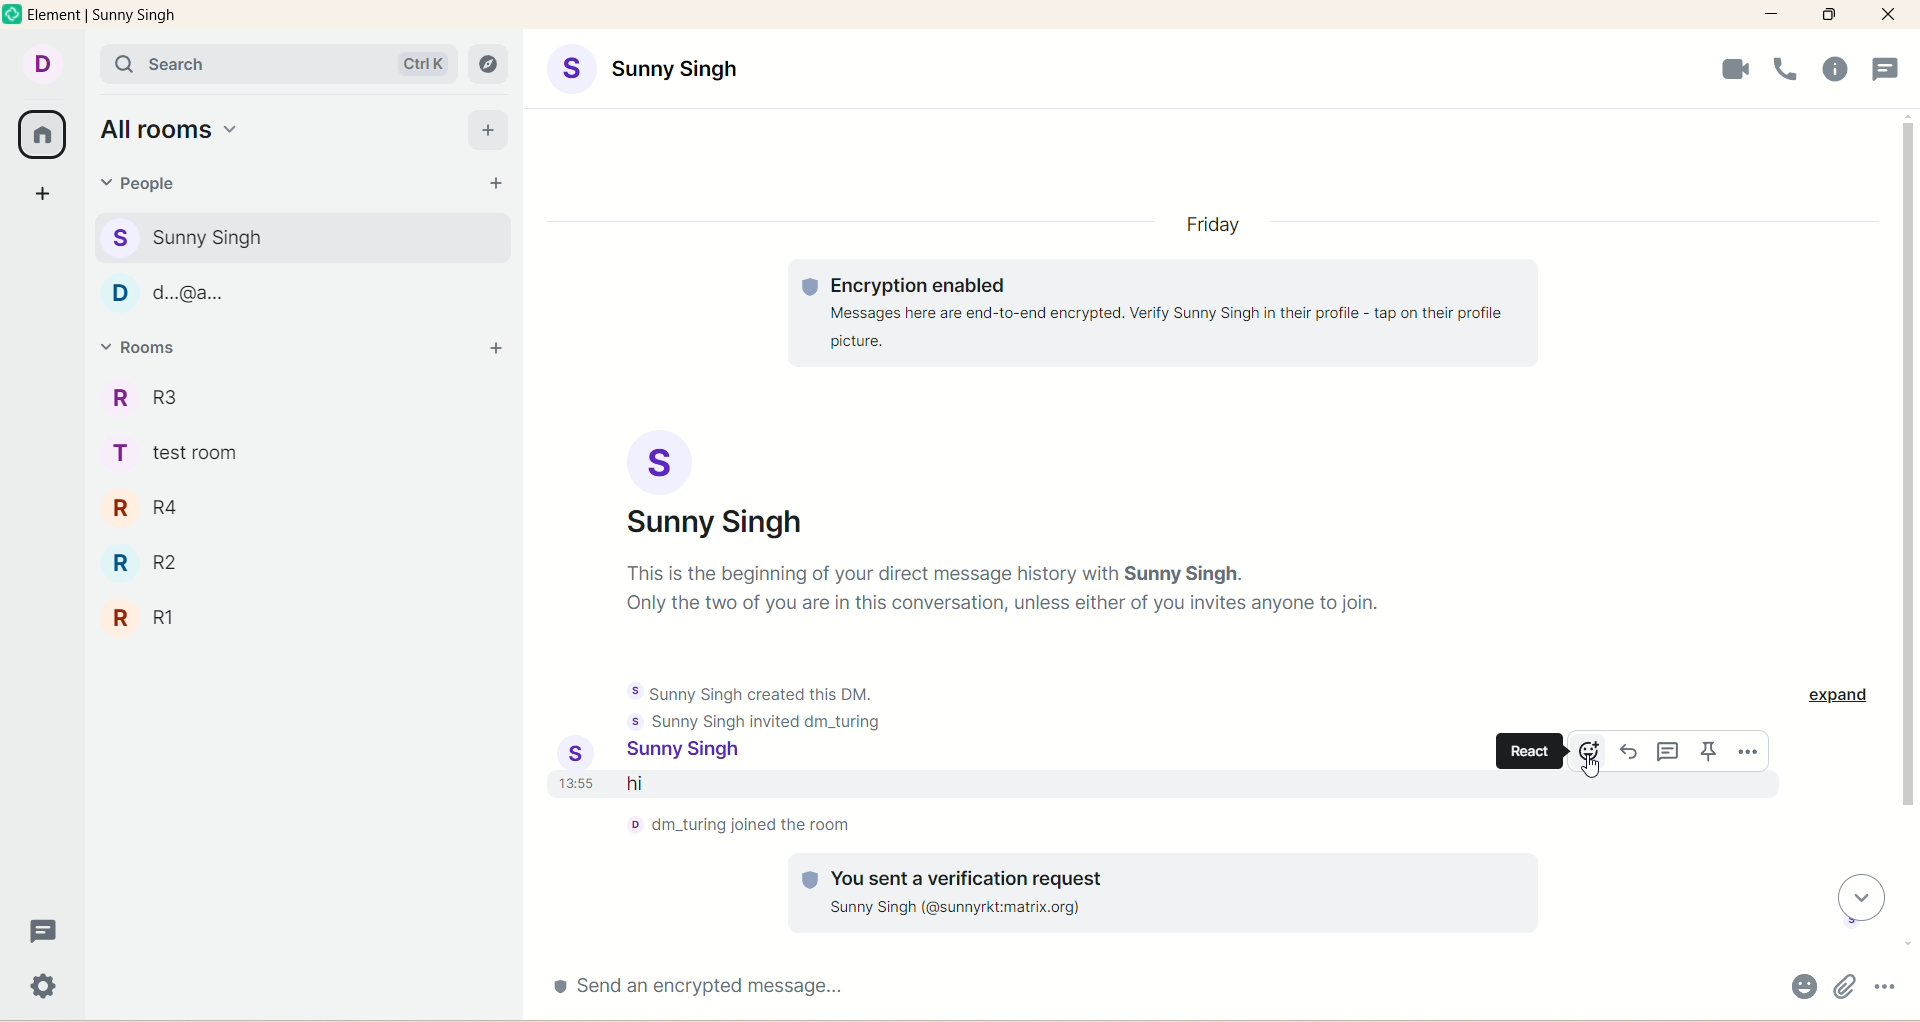 This screenshot has height=1022, width=1920. I want to click on account, so click(715, 485).